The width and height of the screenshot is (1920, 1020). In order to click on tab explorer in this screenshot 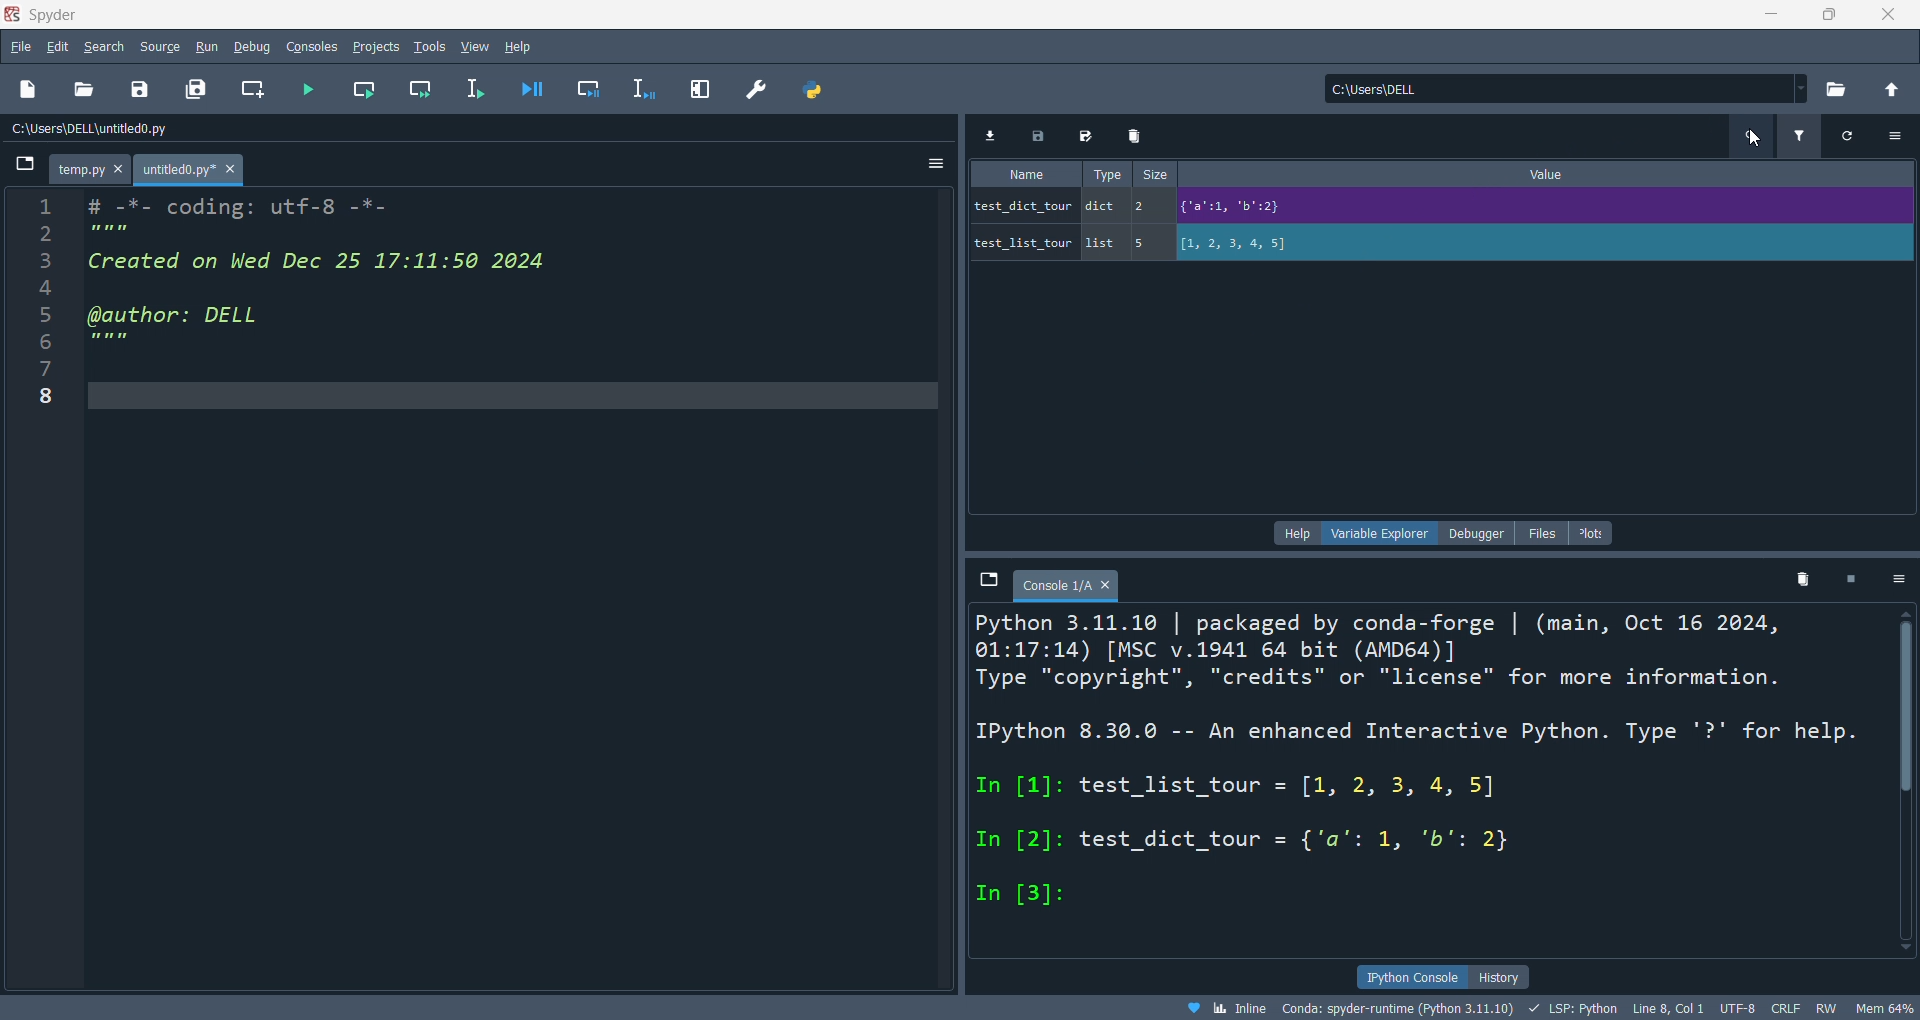, I will do `click(988, 584)`.